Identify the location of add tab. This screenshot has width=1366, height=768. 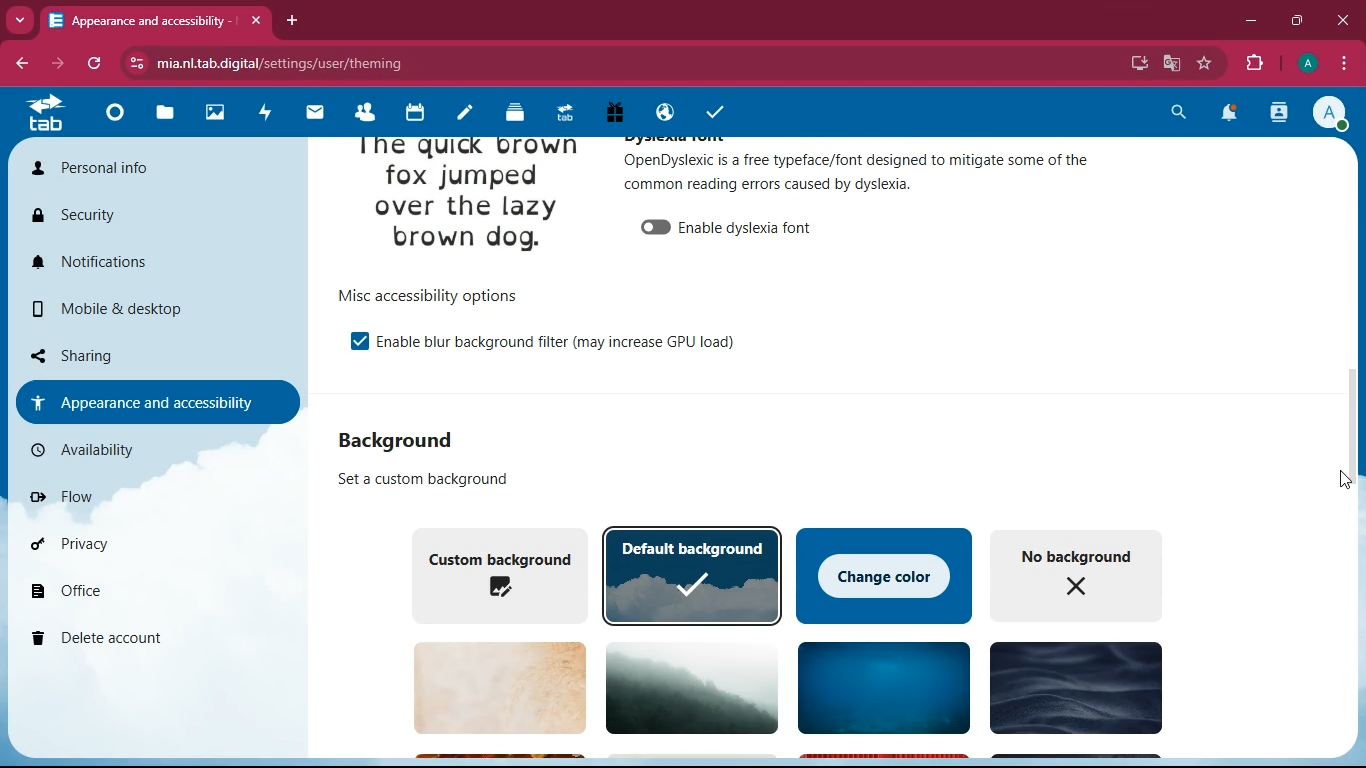
(295, 20).